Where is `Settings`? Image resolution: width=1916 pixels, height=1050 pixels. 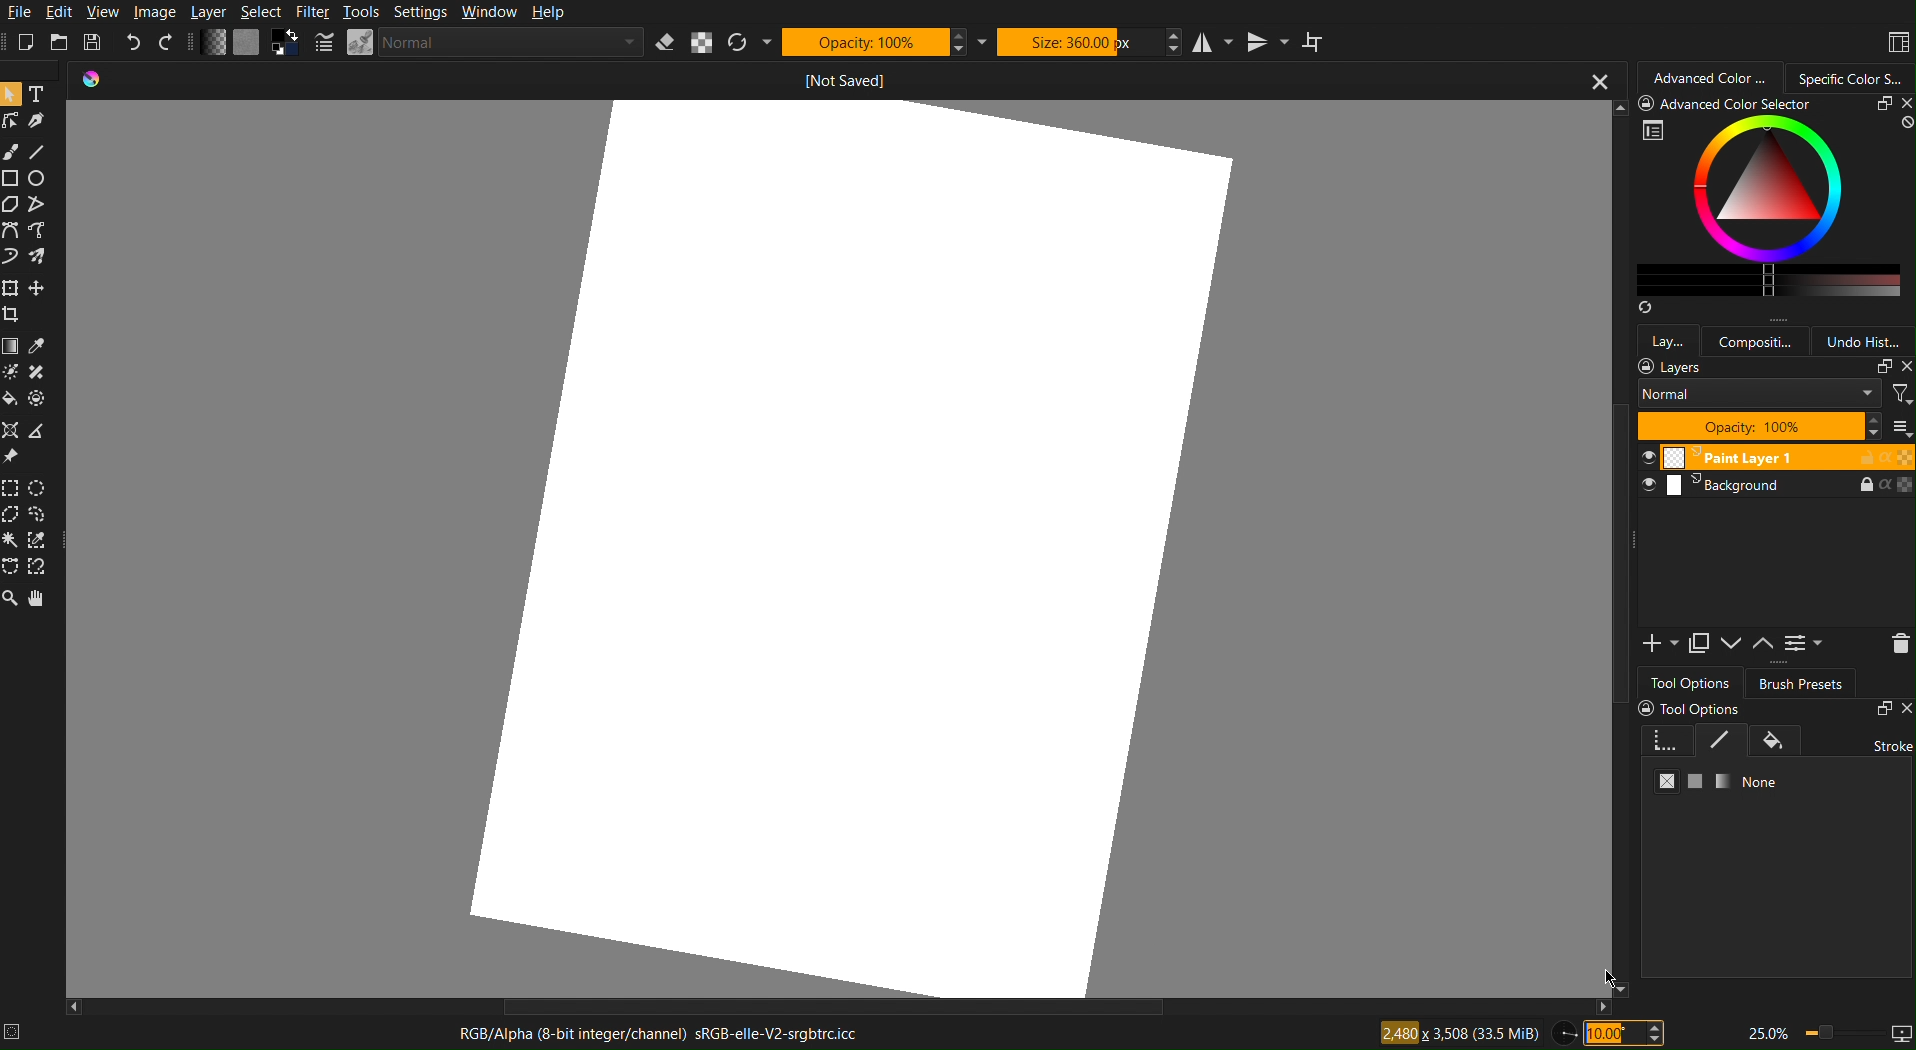 Settings is located at coordinates (423, 13).